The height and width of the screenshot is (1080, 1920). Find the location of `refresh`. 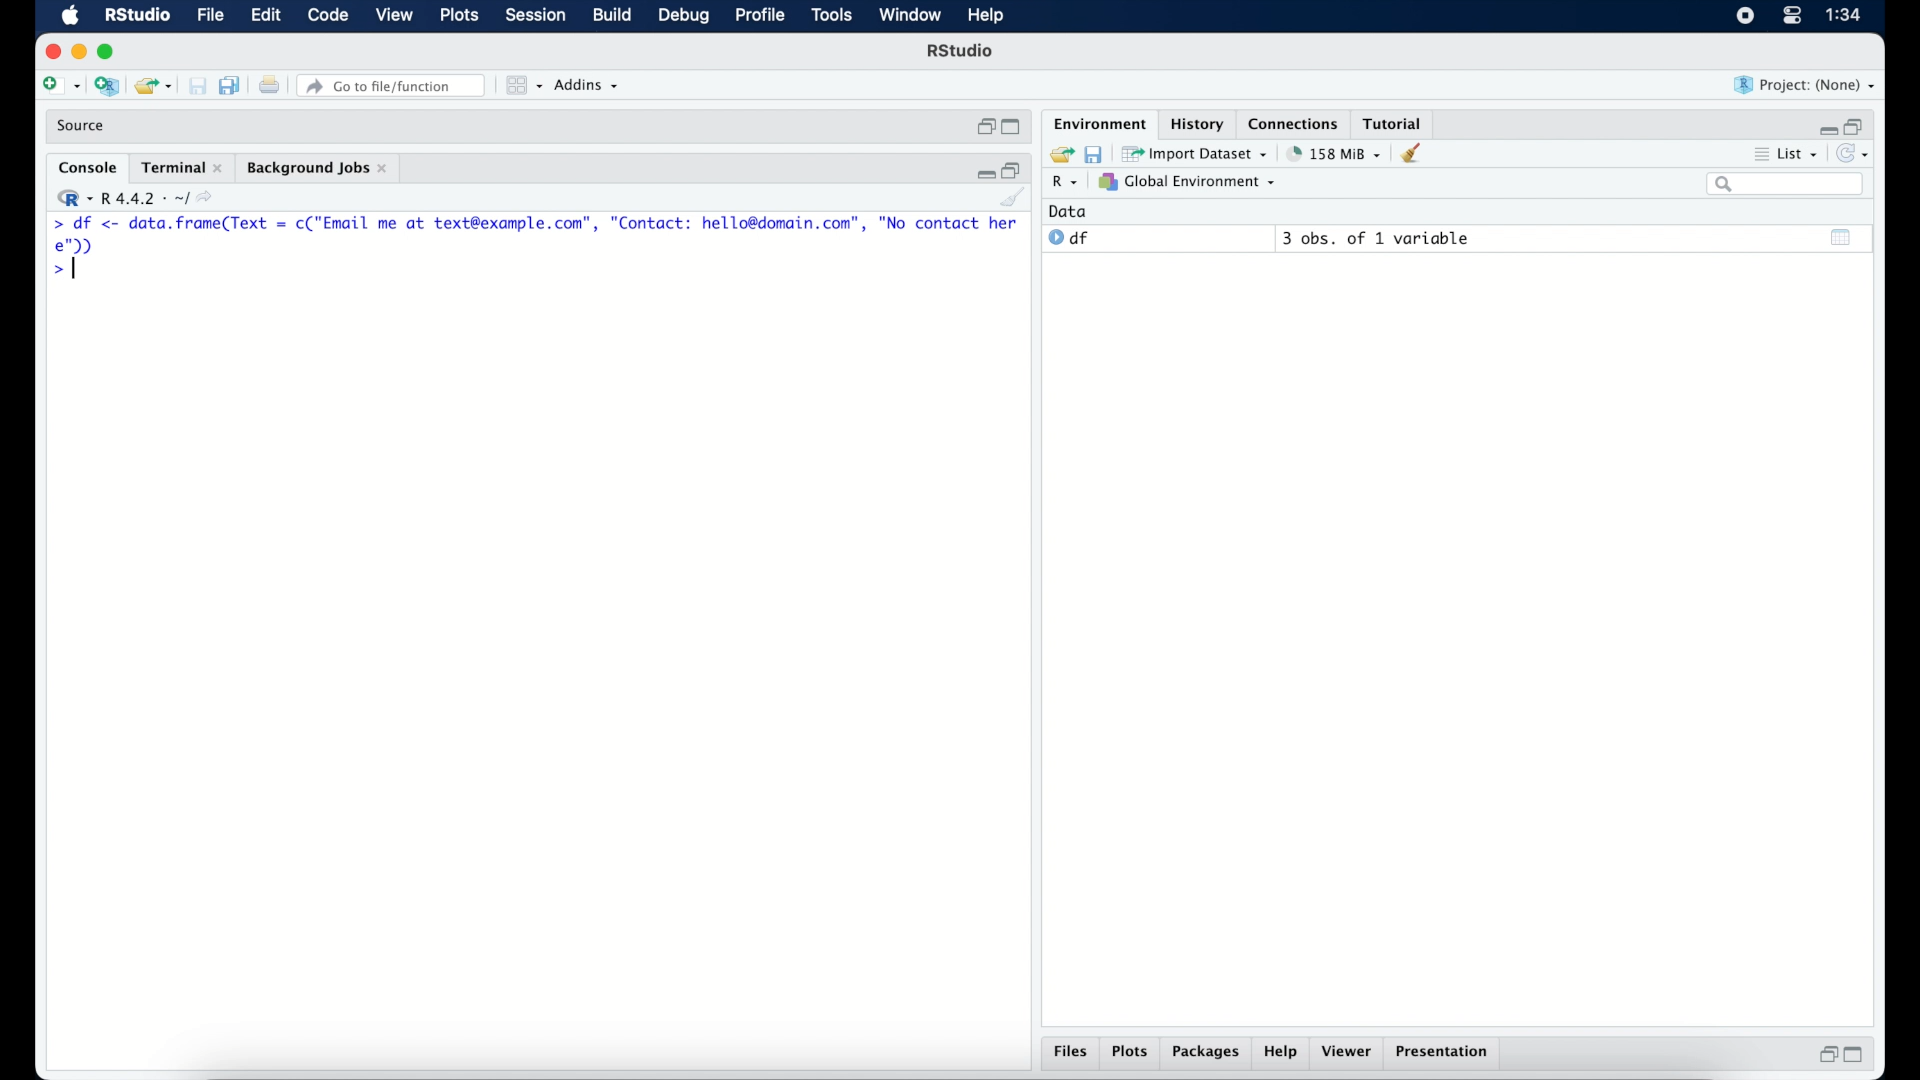

refresh is located at coordinates (1858, 154).